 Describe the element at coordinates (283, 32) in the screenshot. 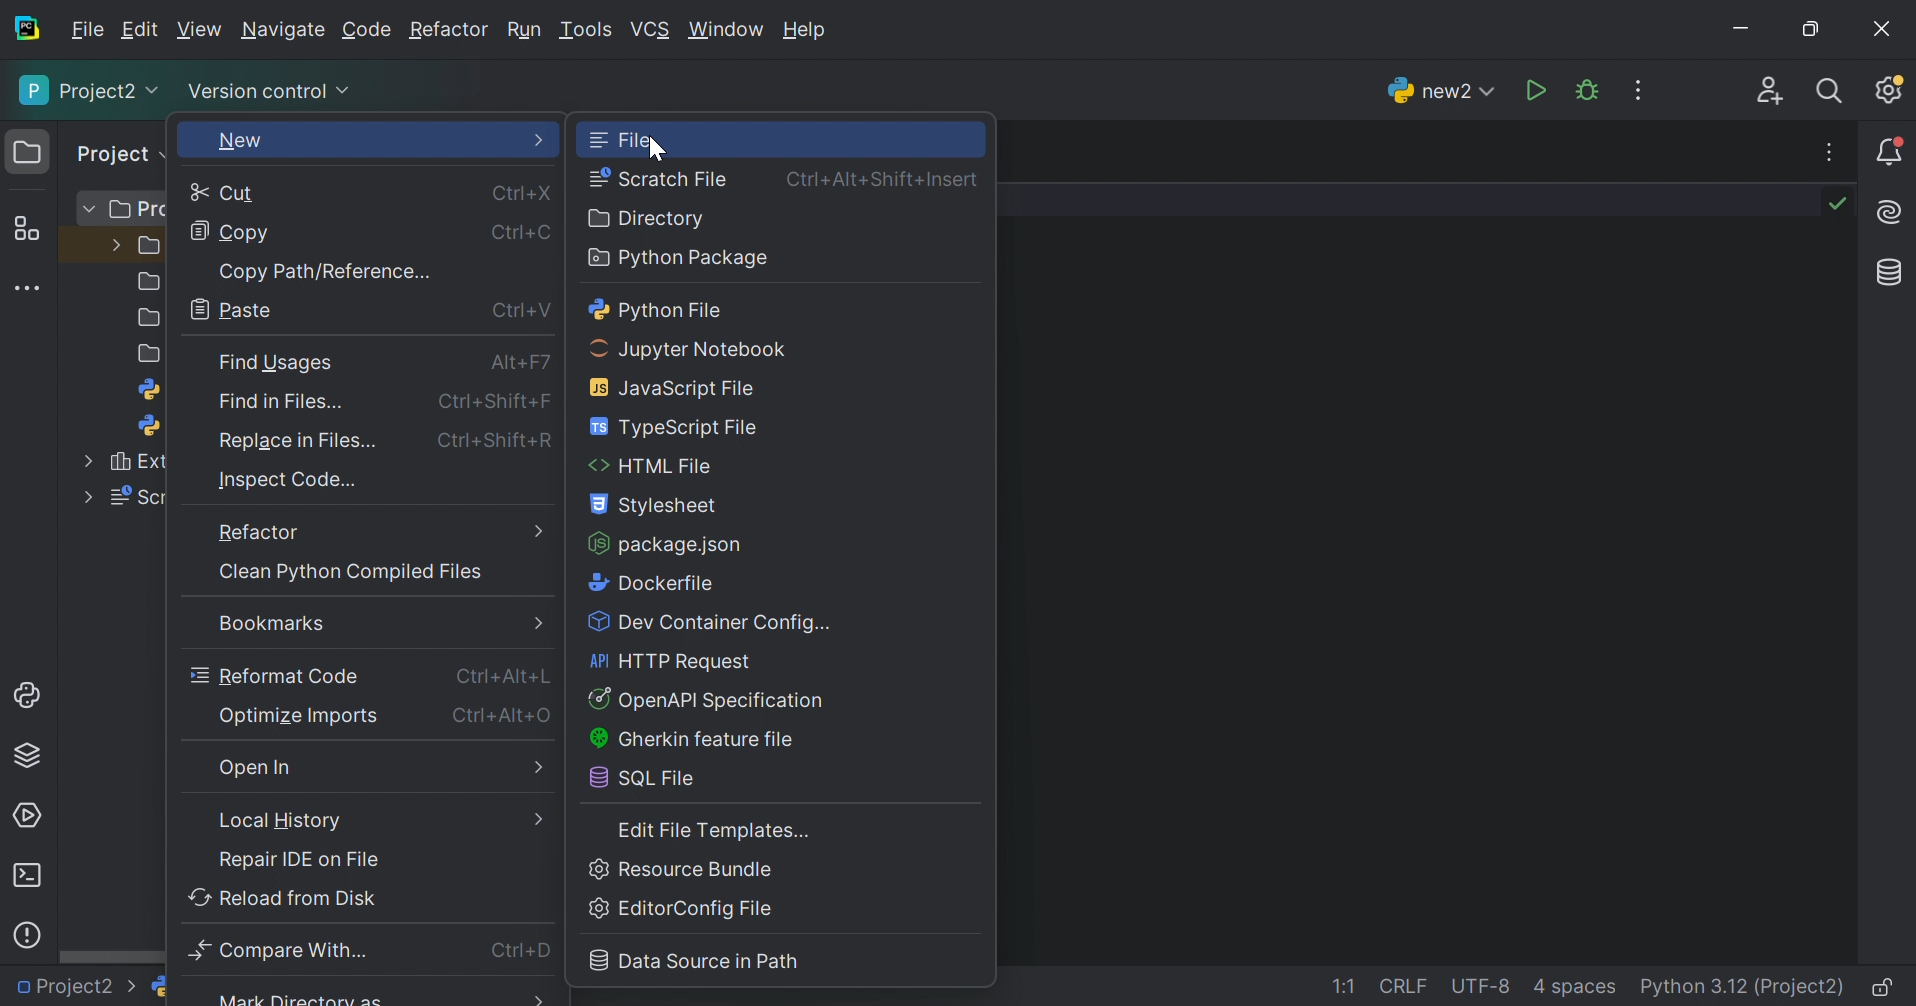

I see `Navigate` at that location.